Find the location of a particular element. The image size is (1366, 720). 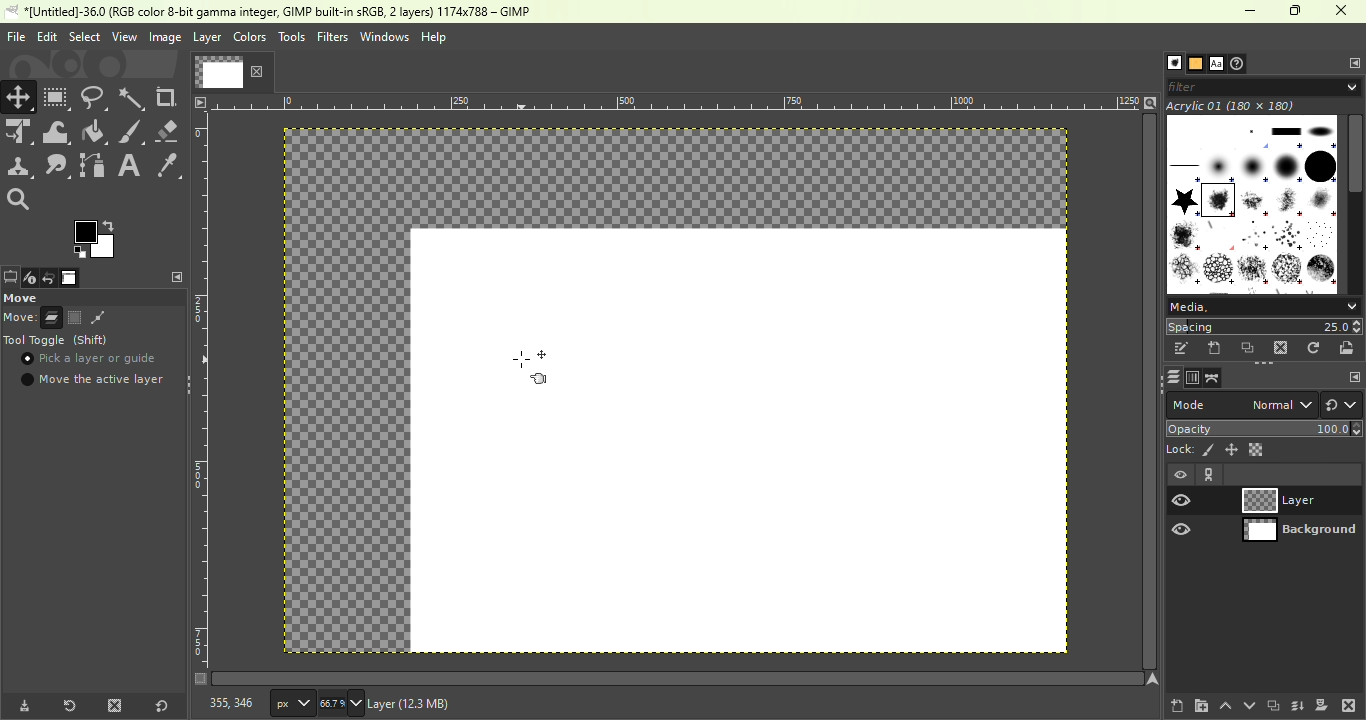

Merge all visible layers with last used values is located at coordinates (1299, 706).